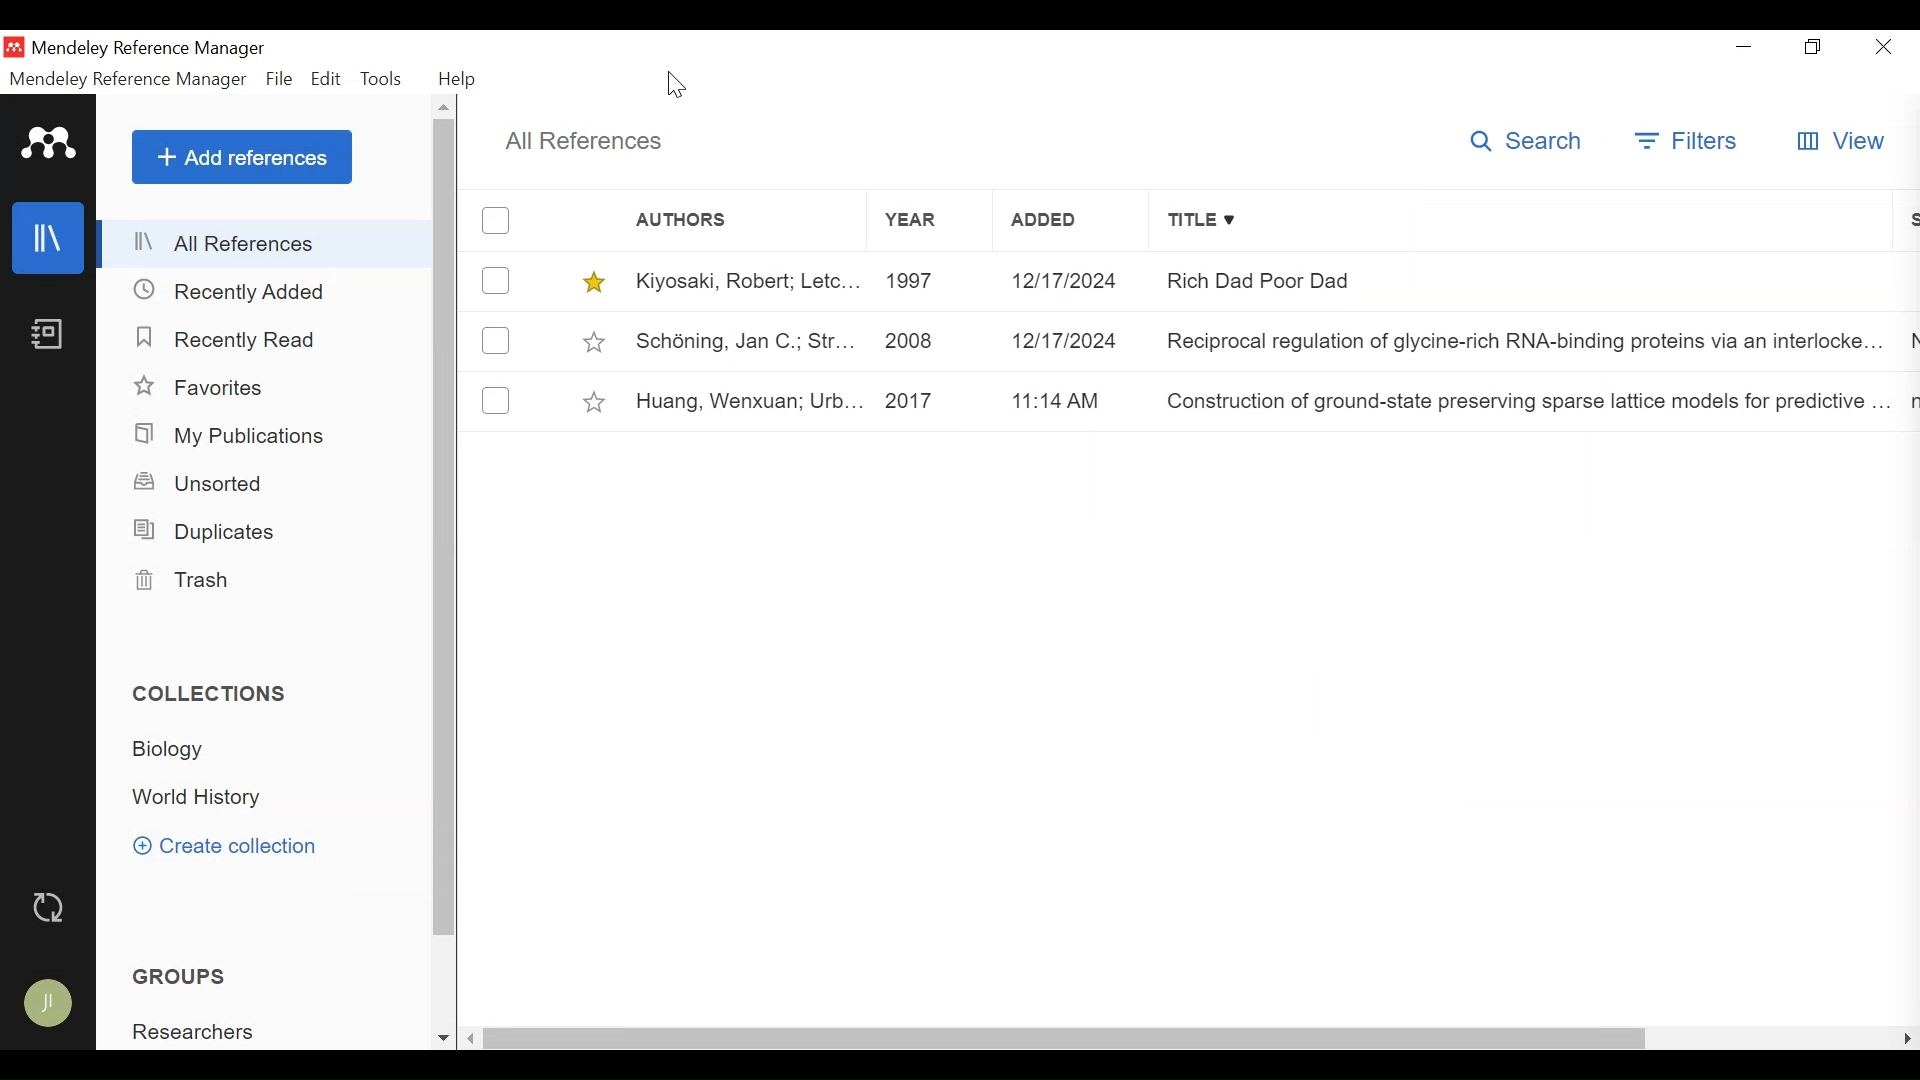  Describe the element at coordinates (443, 1039) in the screenshot. I see `Scroll down` at that location.